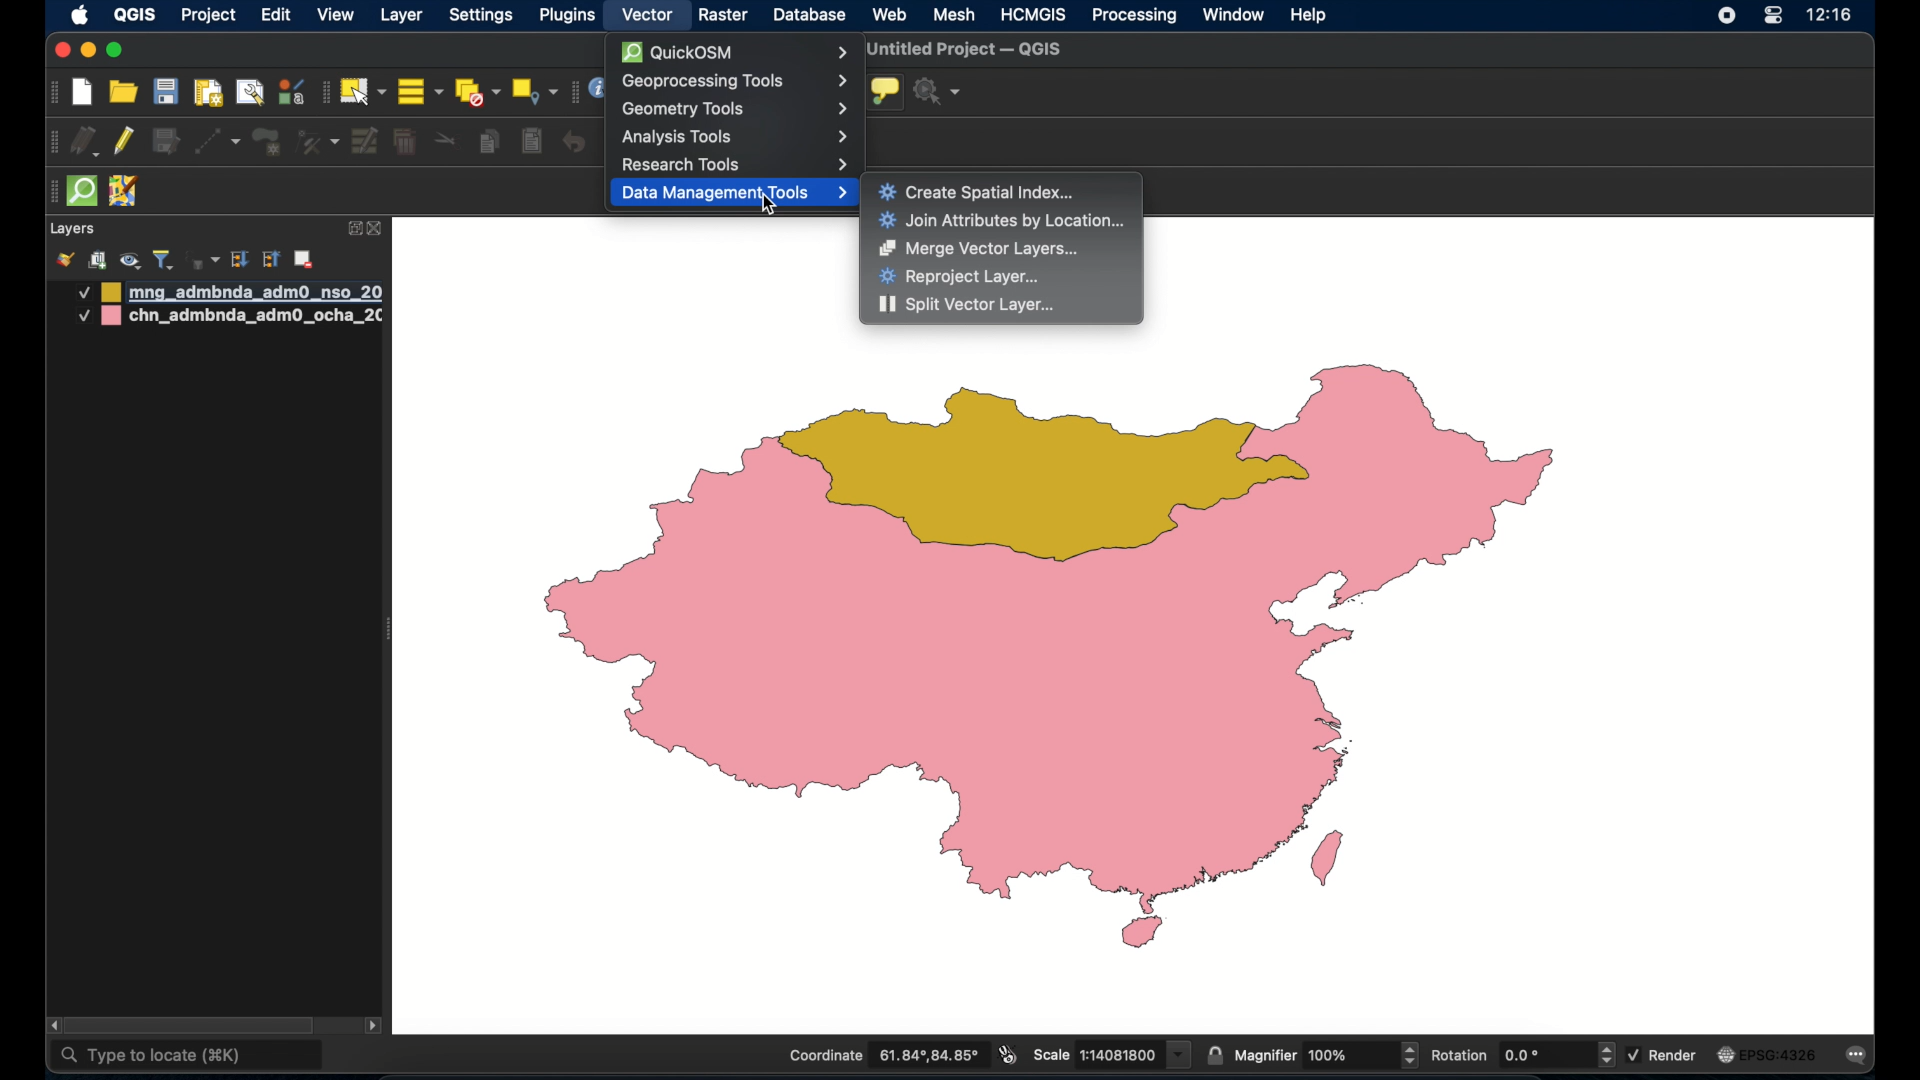 The height and width of the screenshot is (1080, 1920). I want to click on digitize with segment, so click(216, 140).